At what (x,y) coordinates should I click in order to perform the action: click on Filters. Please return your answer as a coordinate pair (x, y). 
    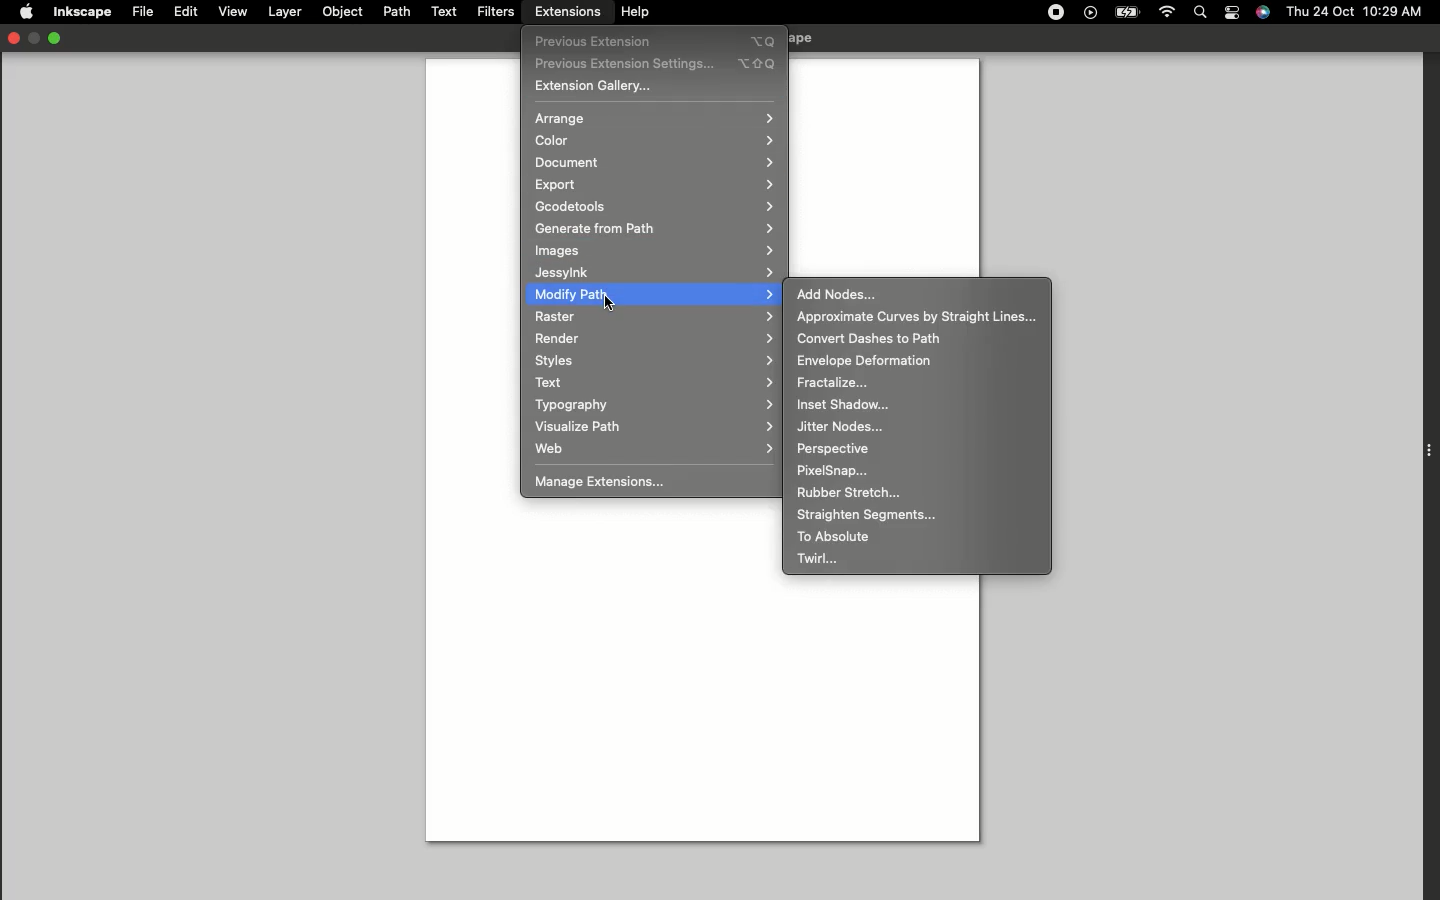
    Looking at the image, I should click on (496, 12).